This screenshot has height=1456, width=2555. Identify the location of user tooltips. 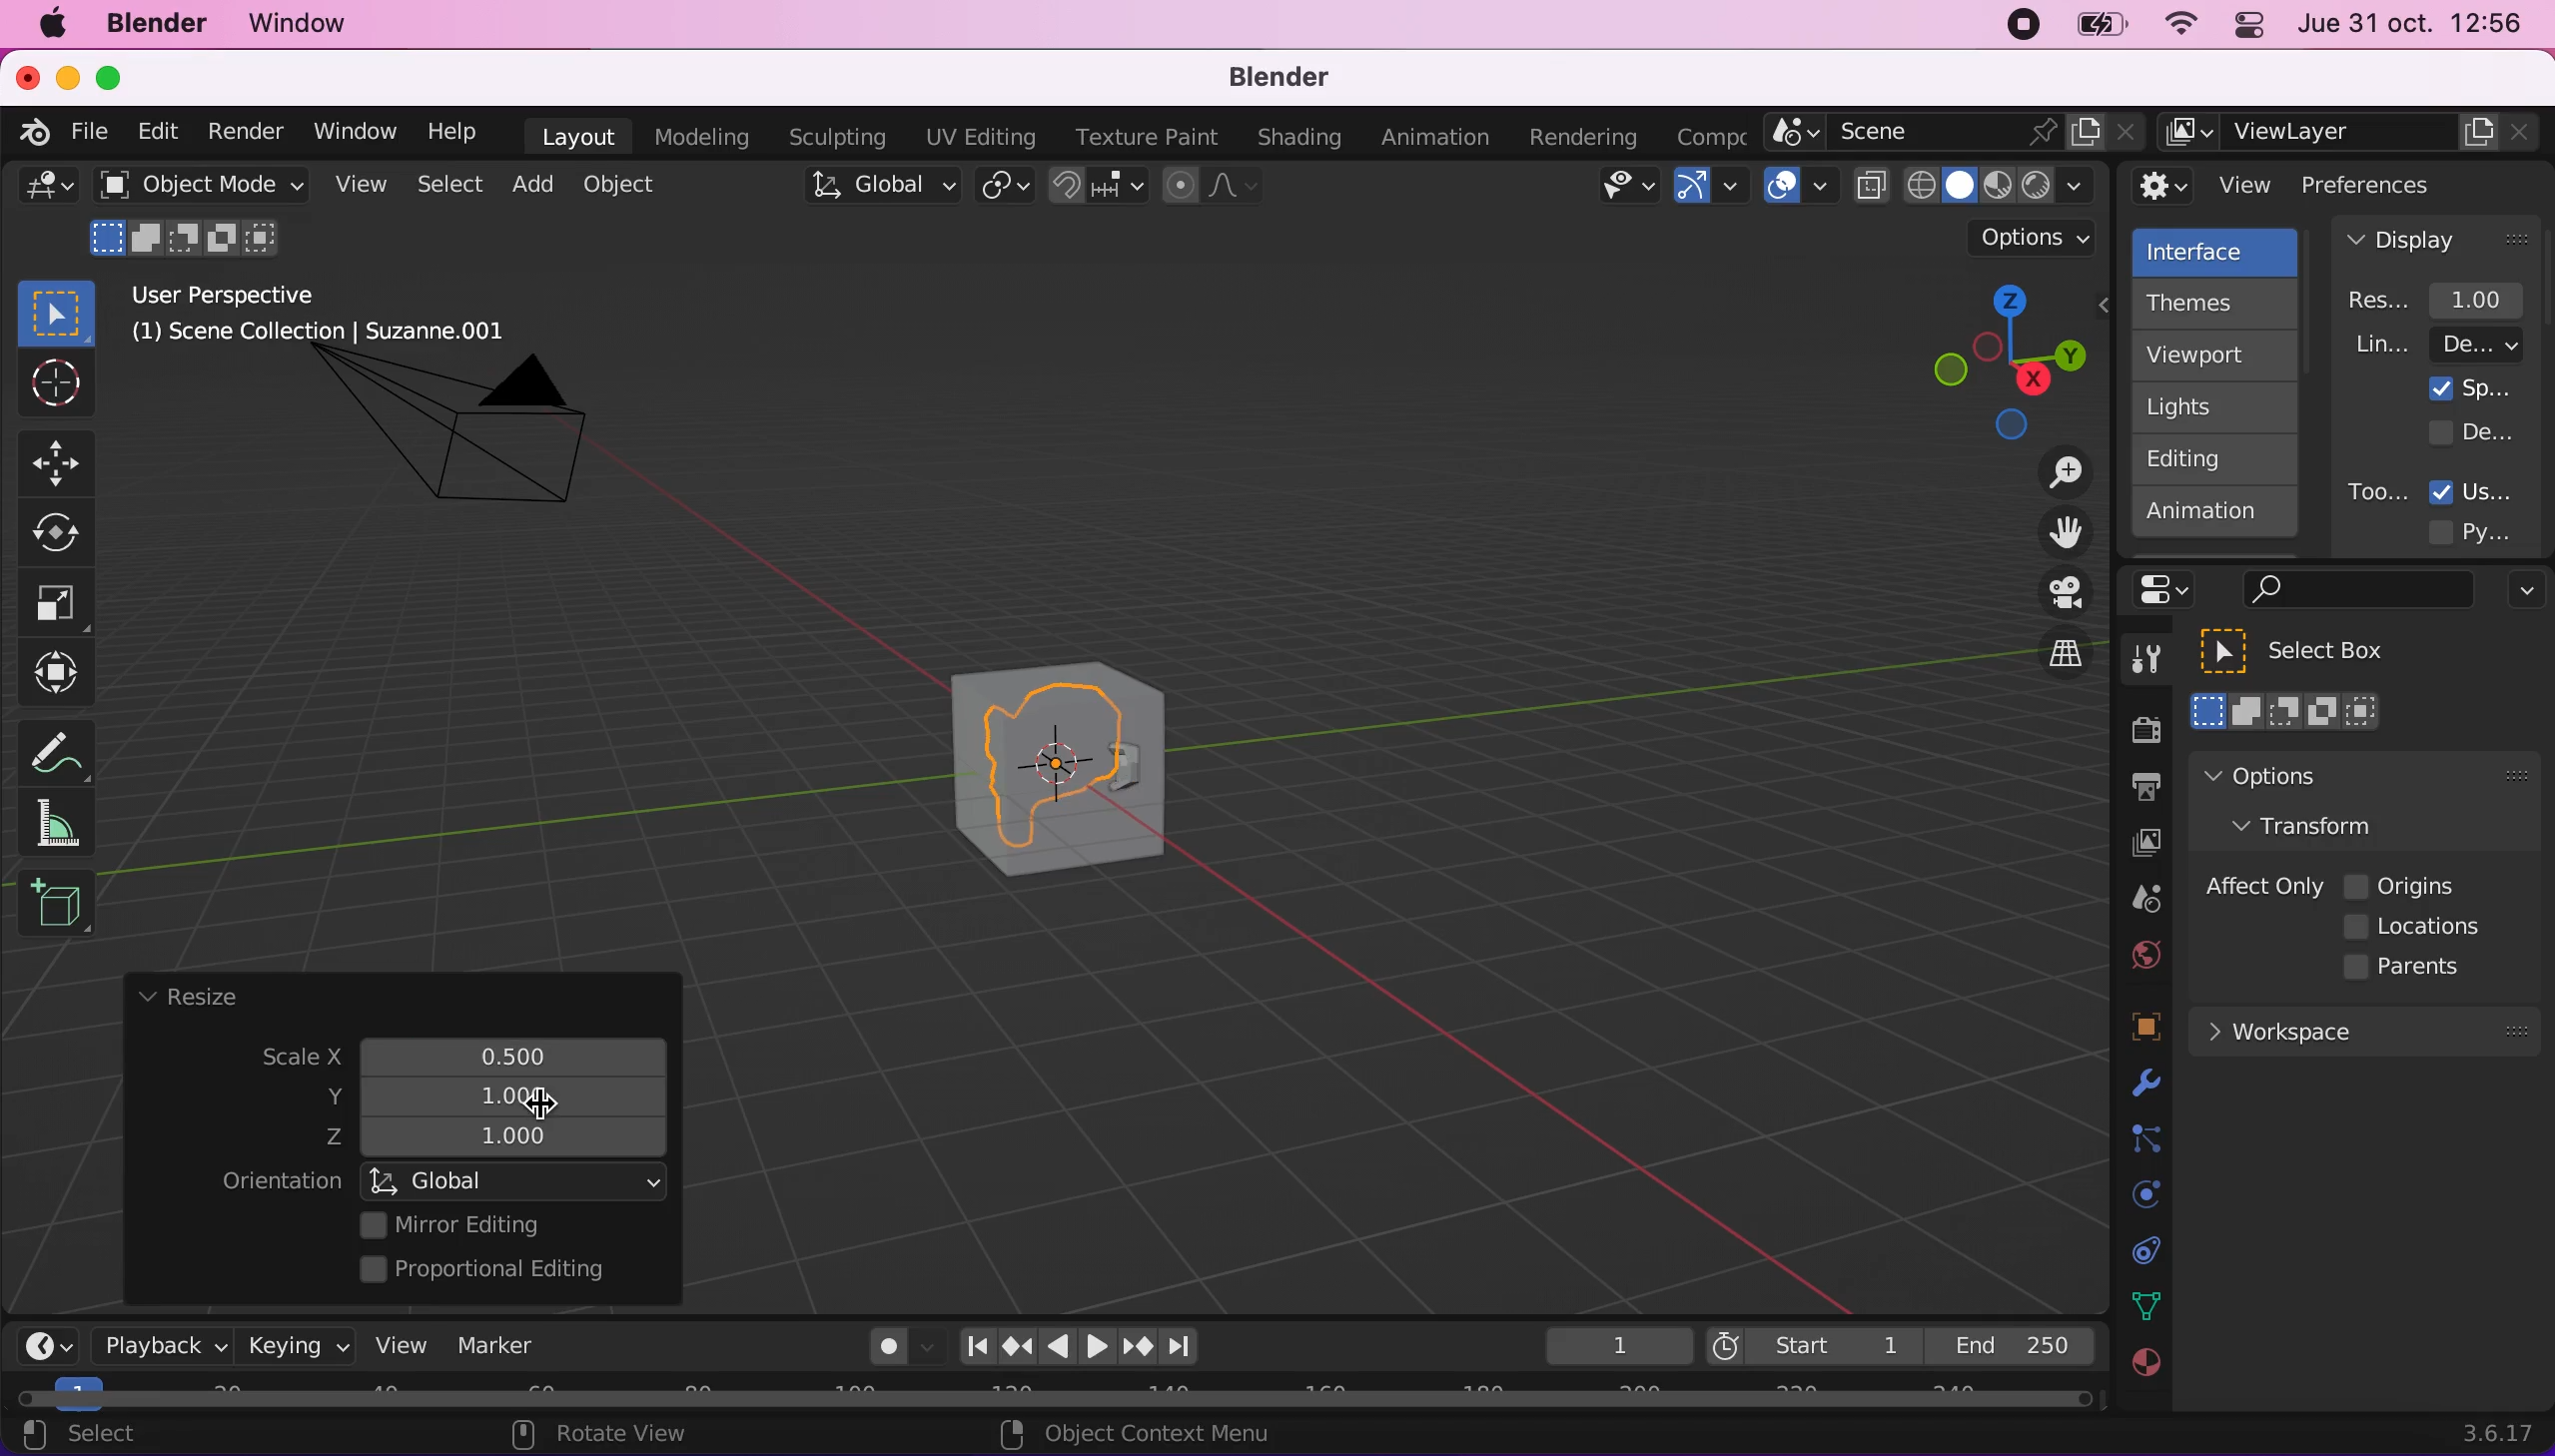
(2489, 489).